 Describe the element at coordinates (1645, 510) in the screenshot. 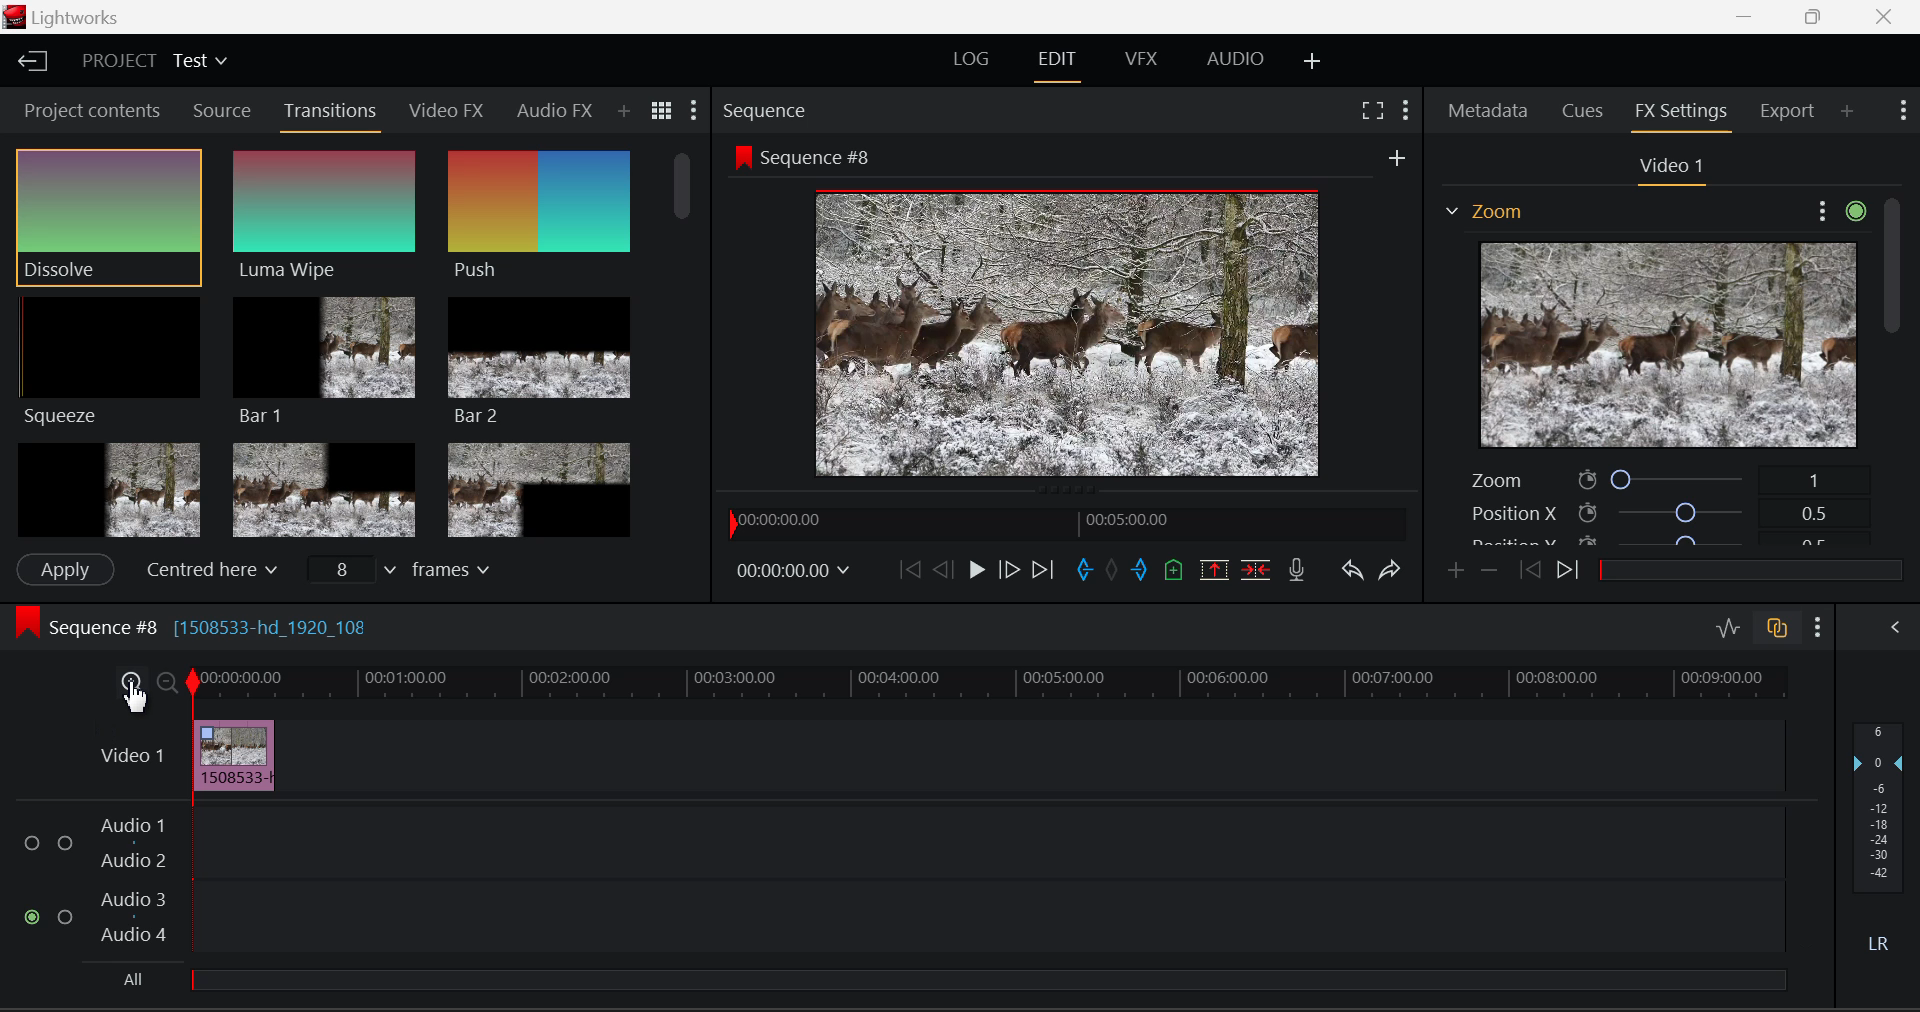

I see `Position X` at that location.